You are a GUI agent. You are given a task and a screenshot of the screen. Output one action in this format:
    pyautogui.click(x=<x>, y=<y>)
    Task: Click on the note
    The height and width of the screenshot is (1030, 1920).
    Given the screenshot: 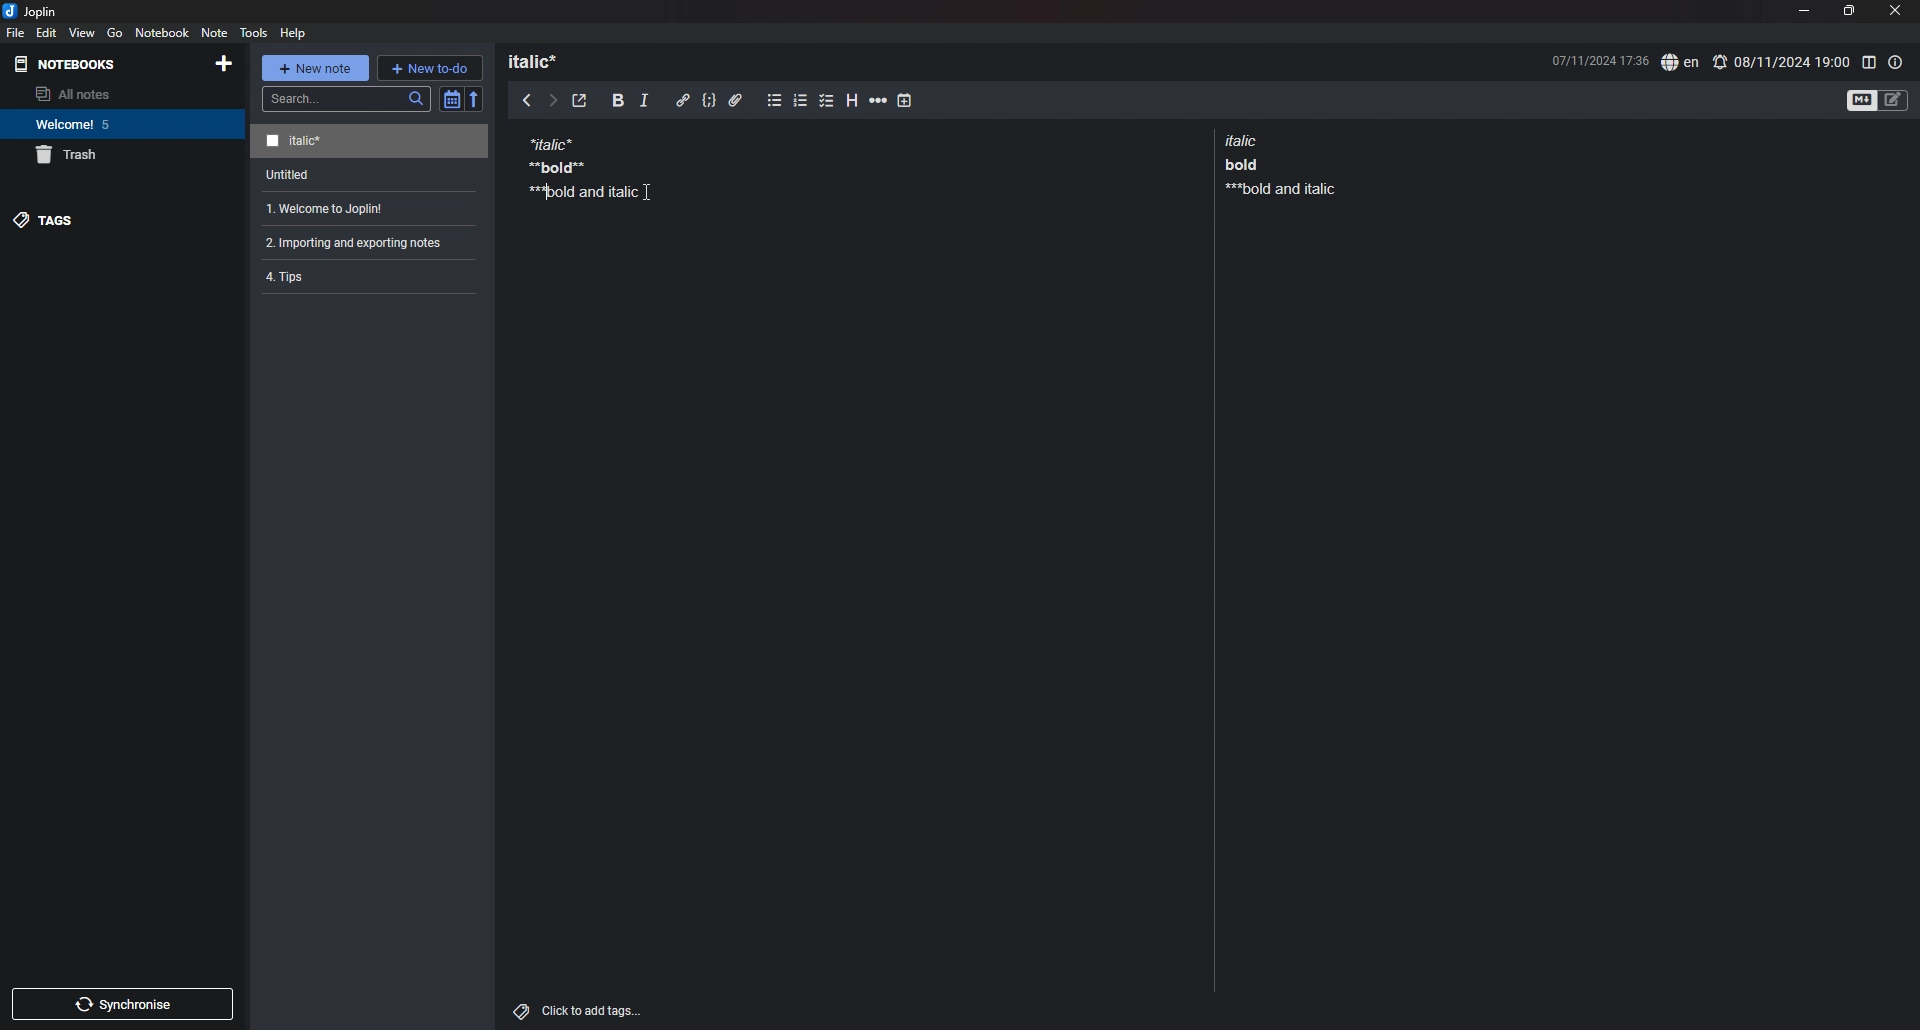 What is the action you would take?
    pyautogui.click(x=365, y=209)
    